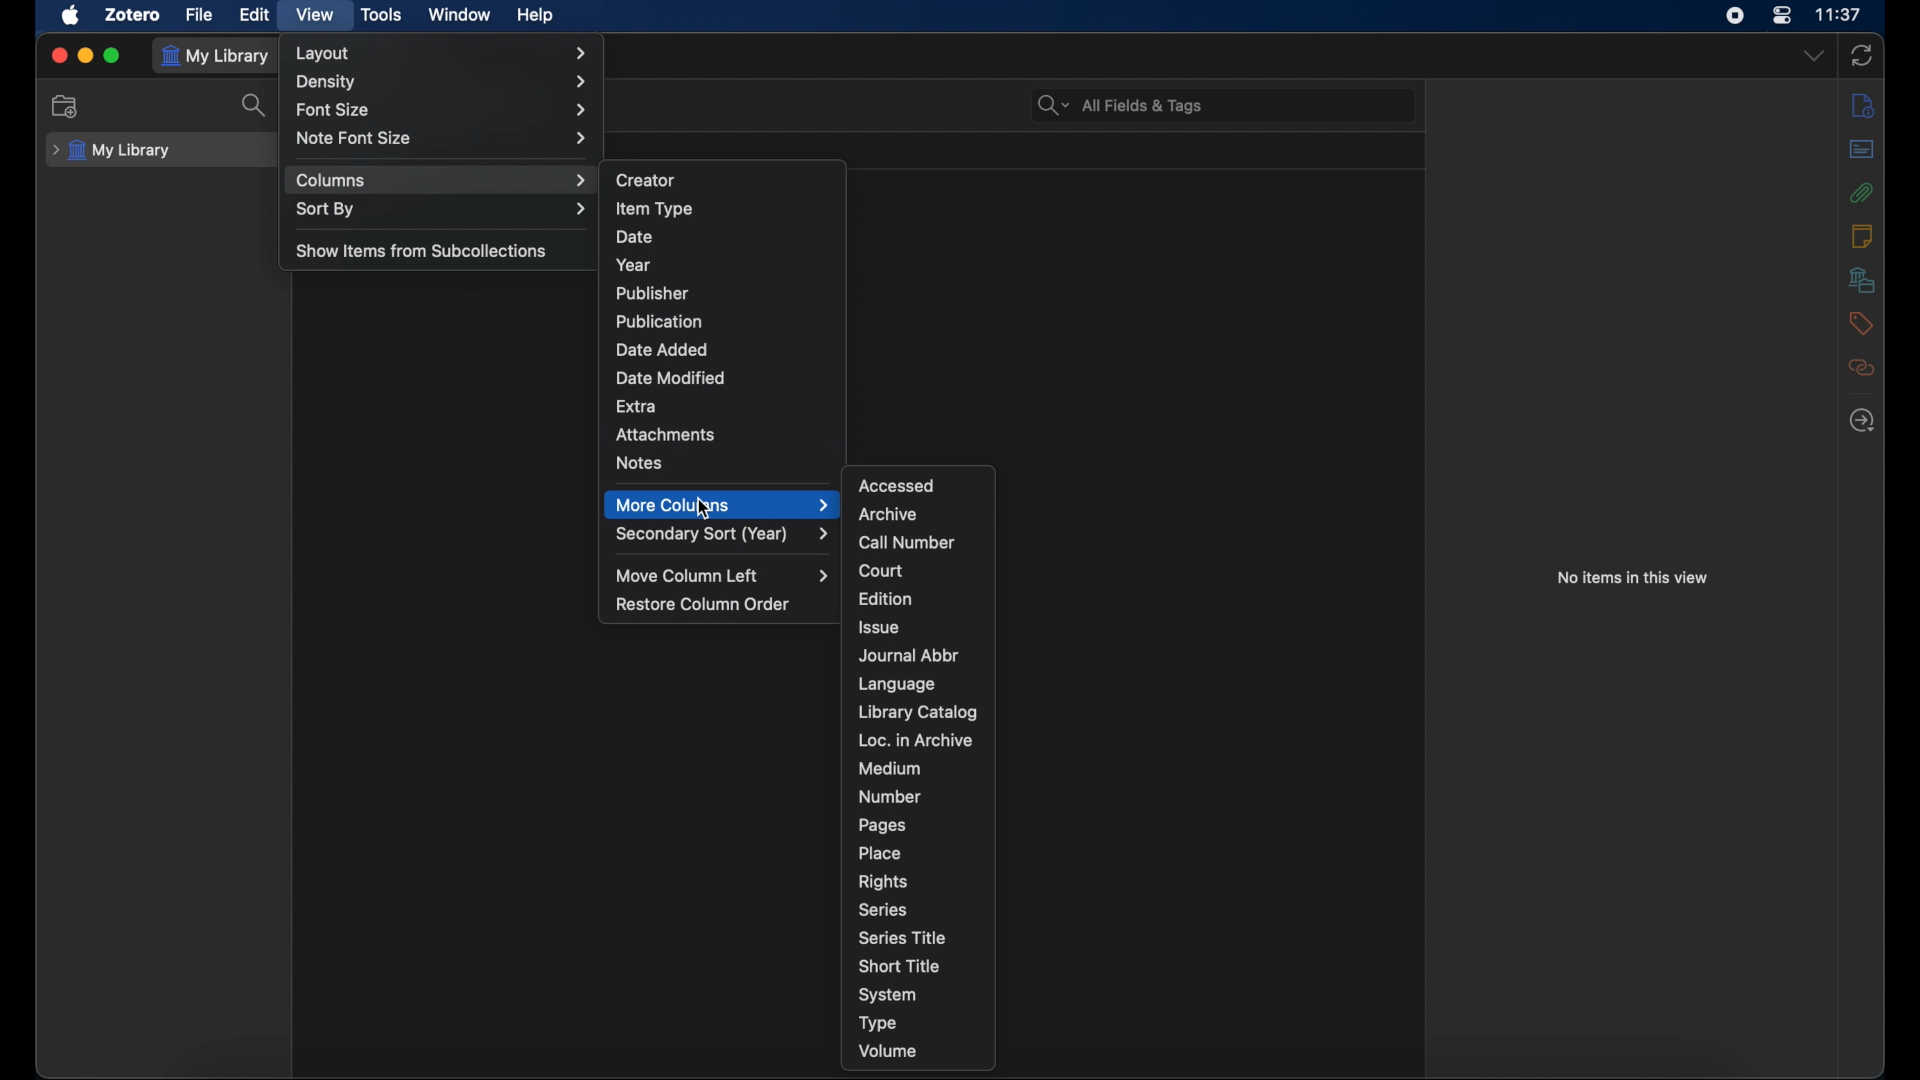 This screenshot has width=1920, height=1080. Describe the element at coordinates (878, 1024) in the screenshot. I see `type` at that location.